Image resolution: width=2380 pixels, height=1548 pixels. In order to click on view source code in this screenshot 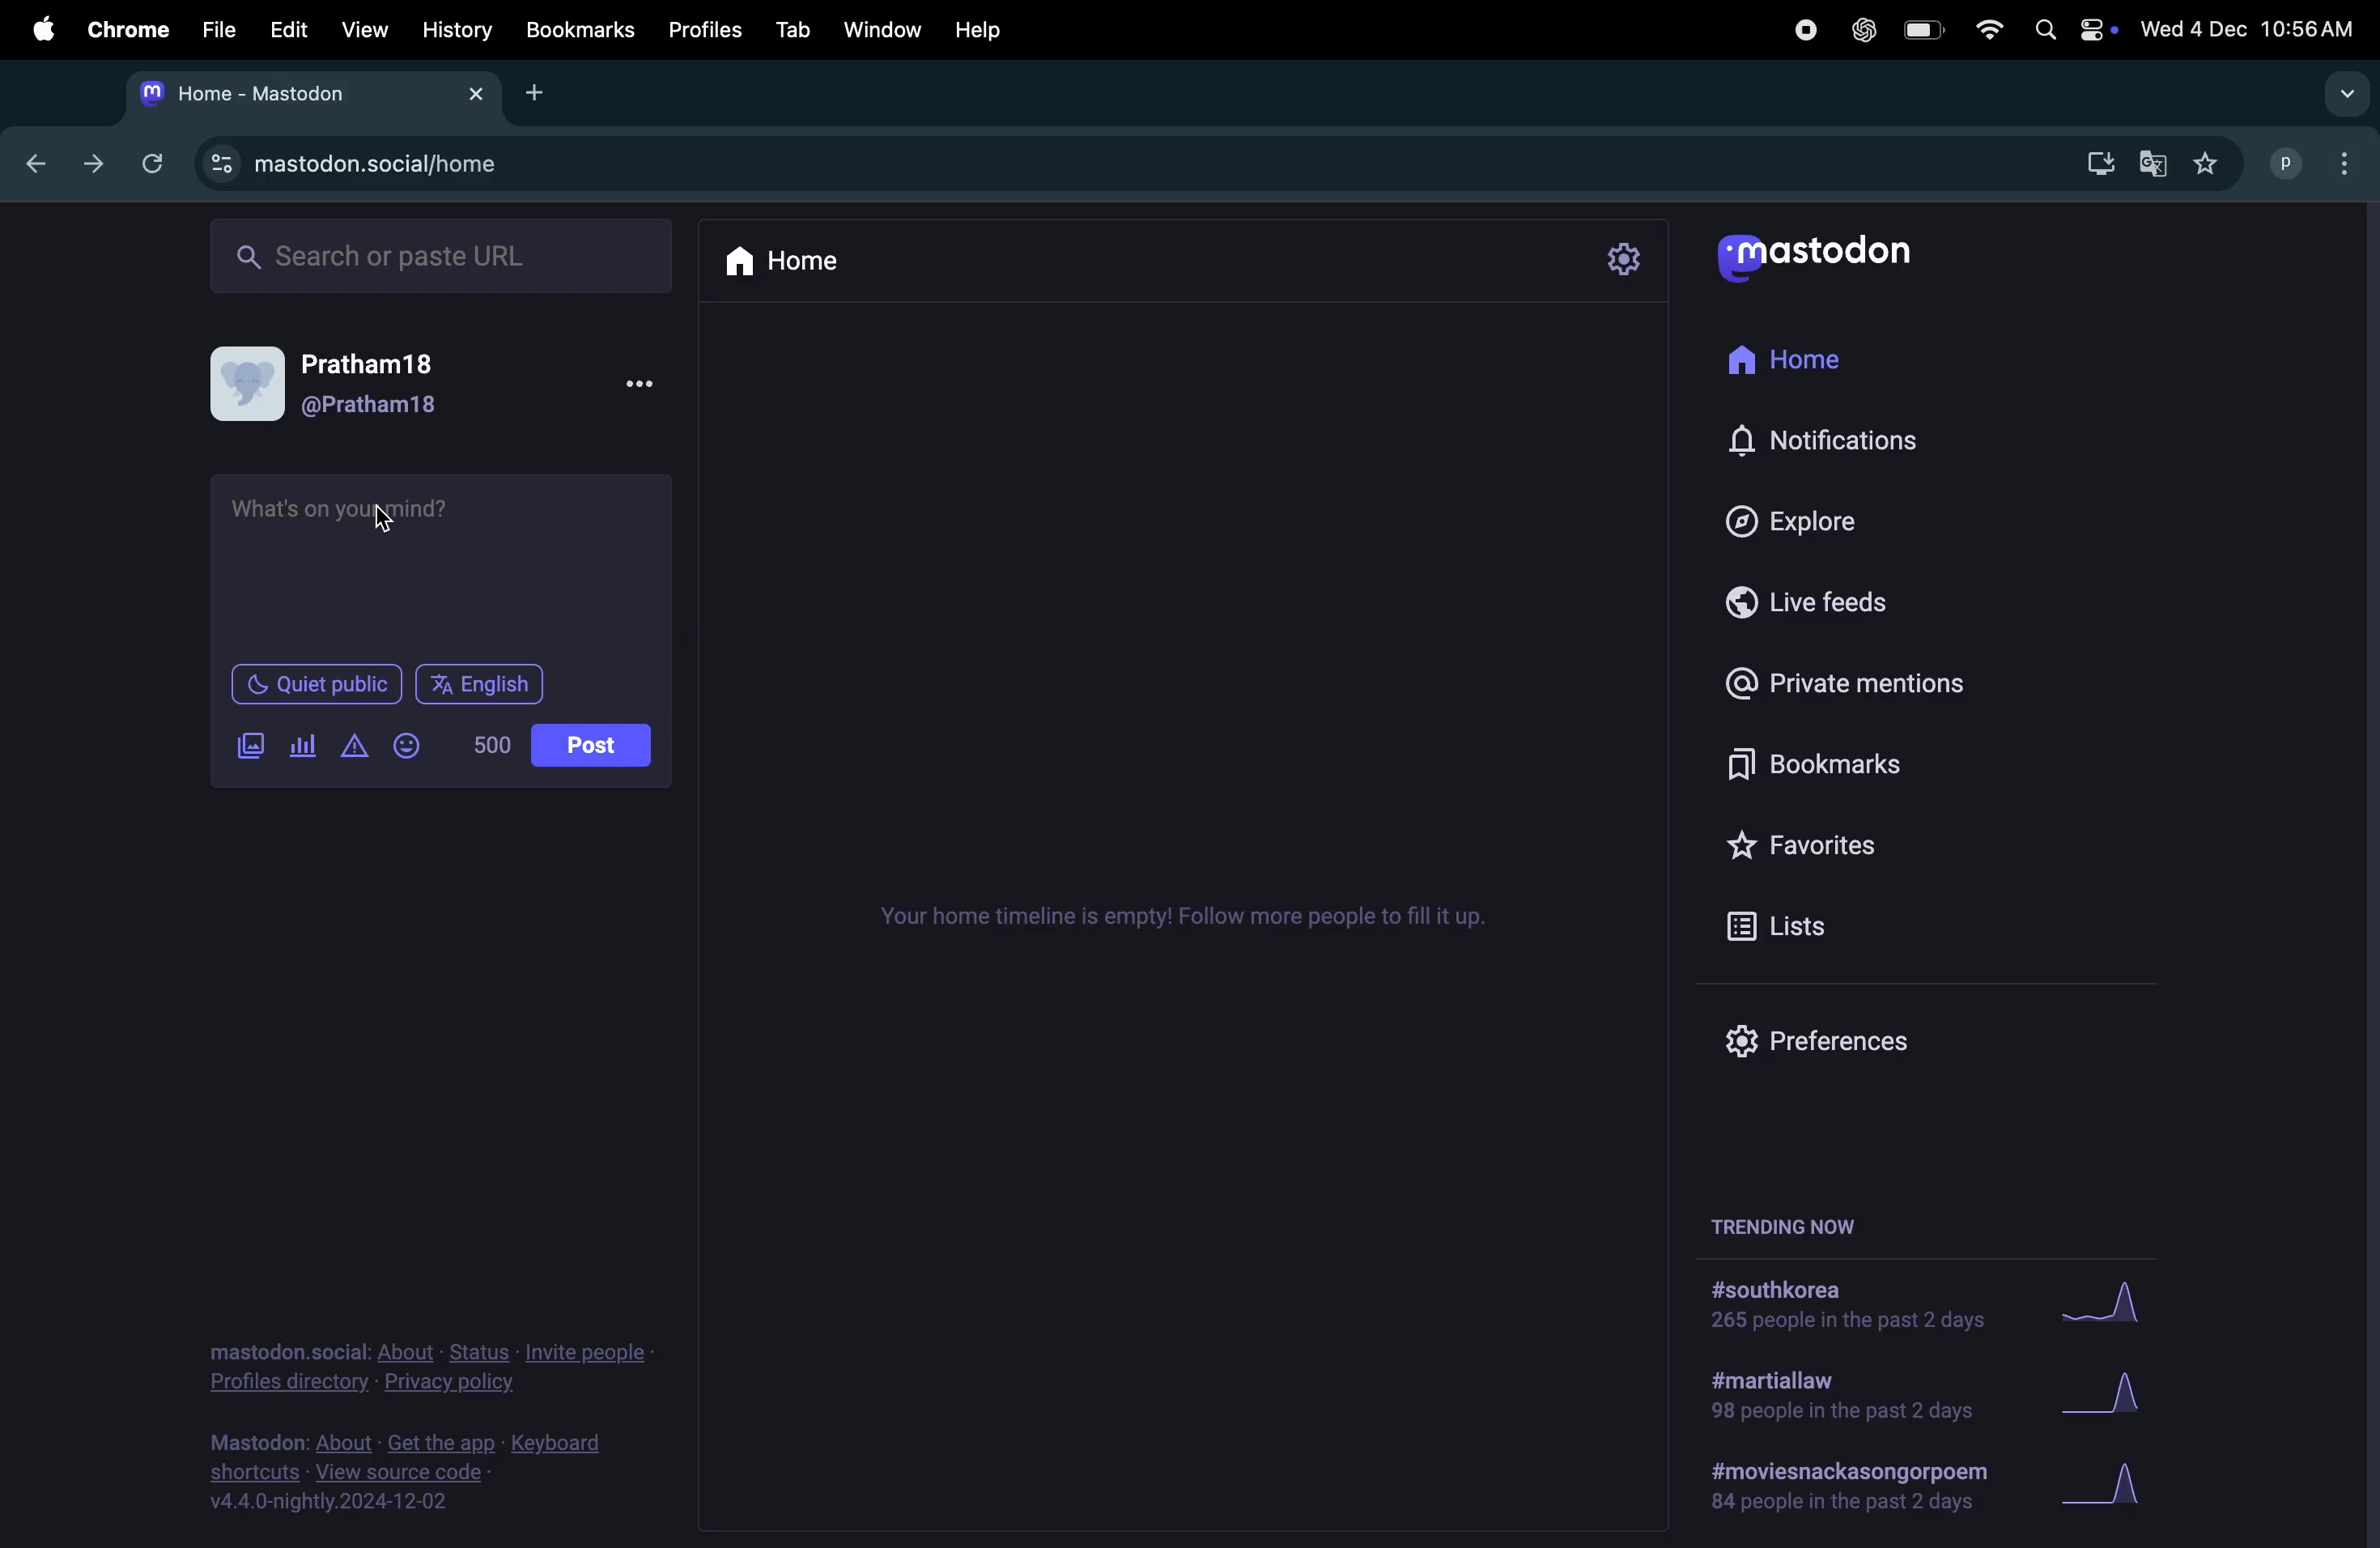, I will do `click(430, 1476)`.